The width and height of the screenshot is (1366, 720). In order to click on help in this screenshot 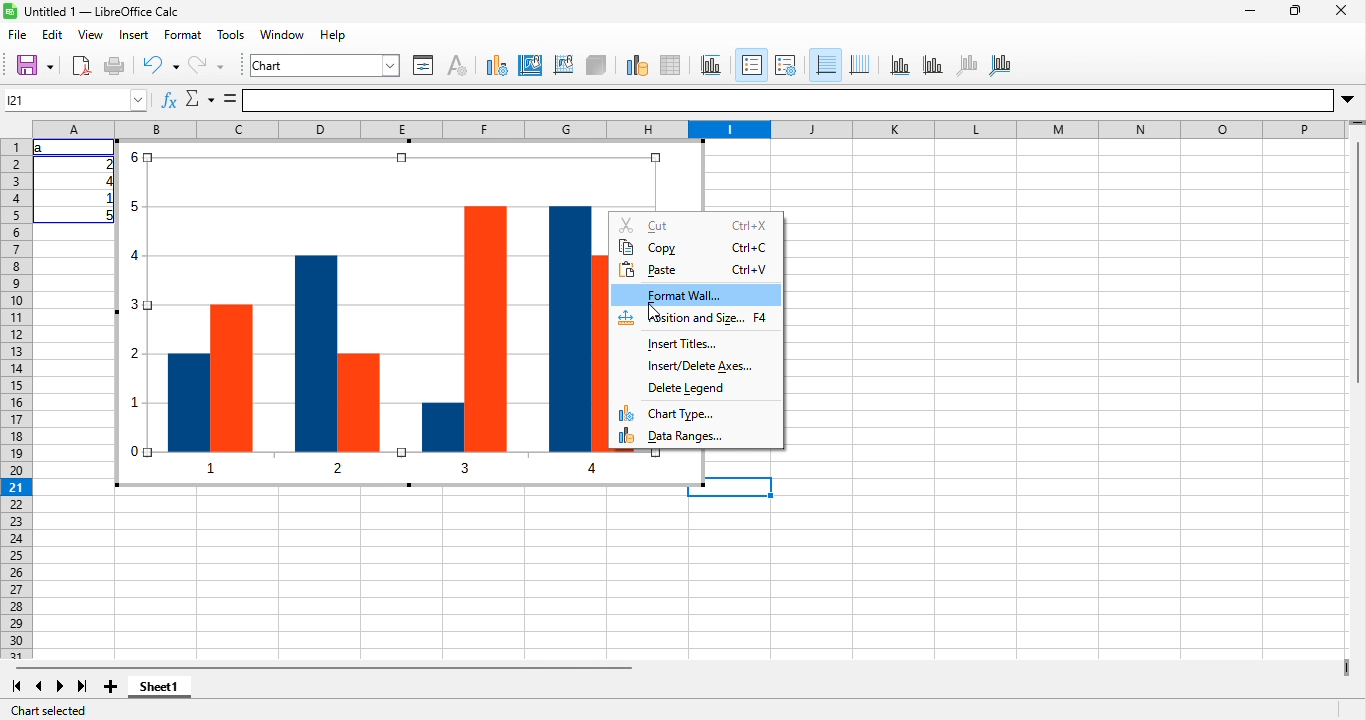, I will do `click(333, 34)`.